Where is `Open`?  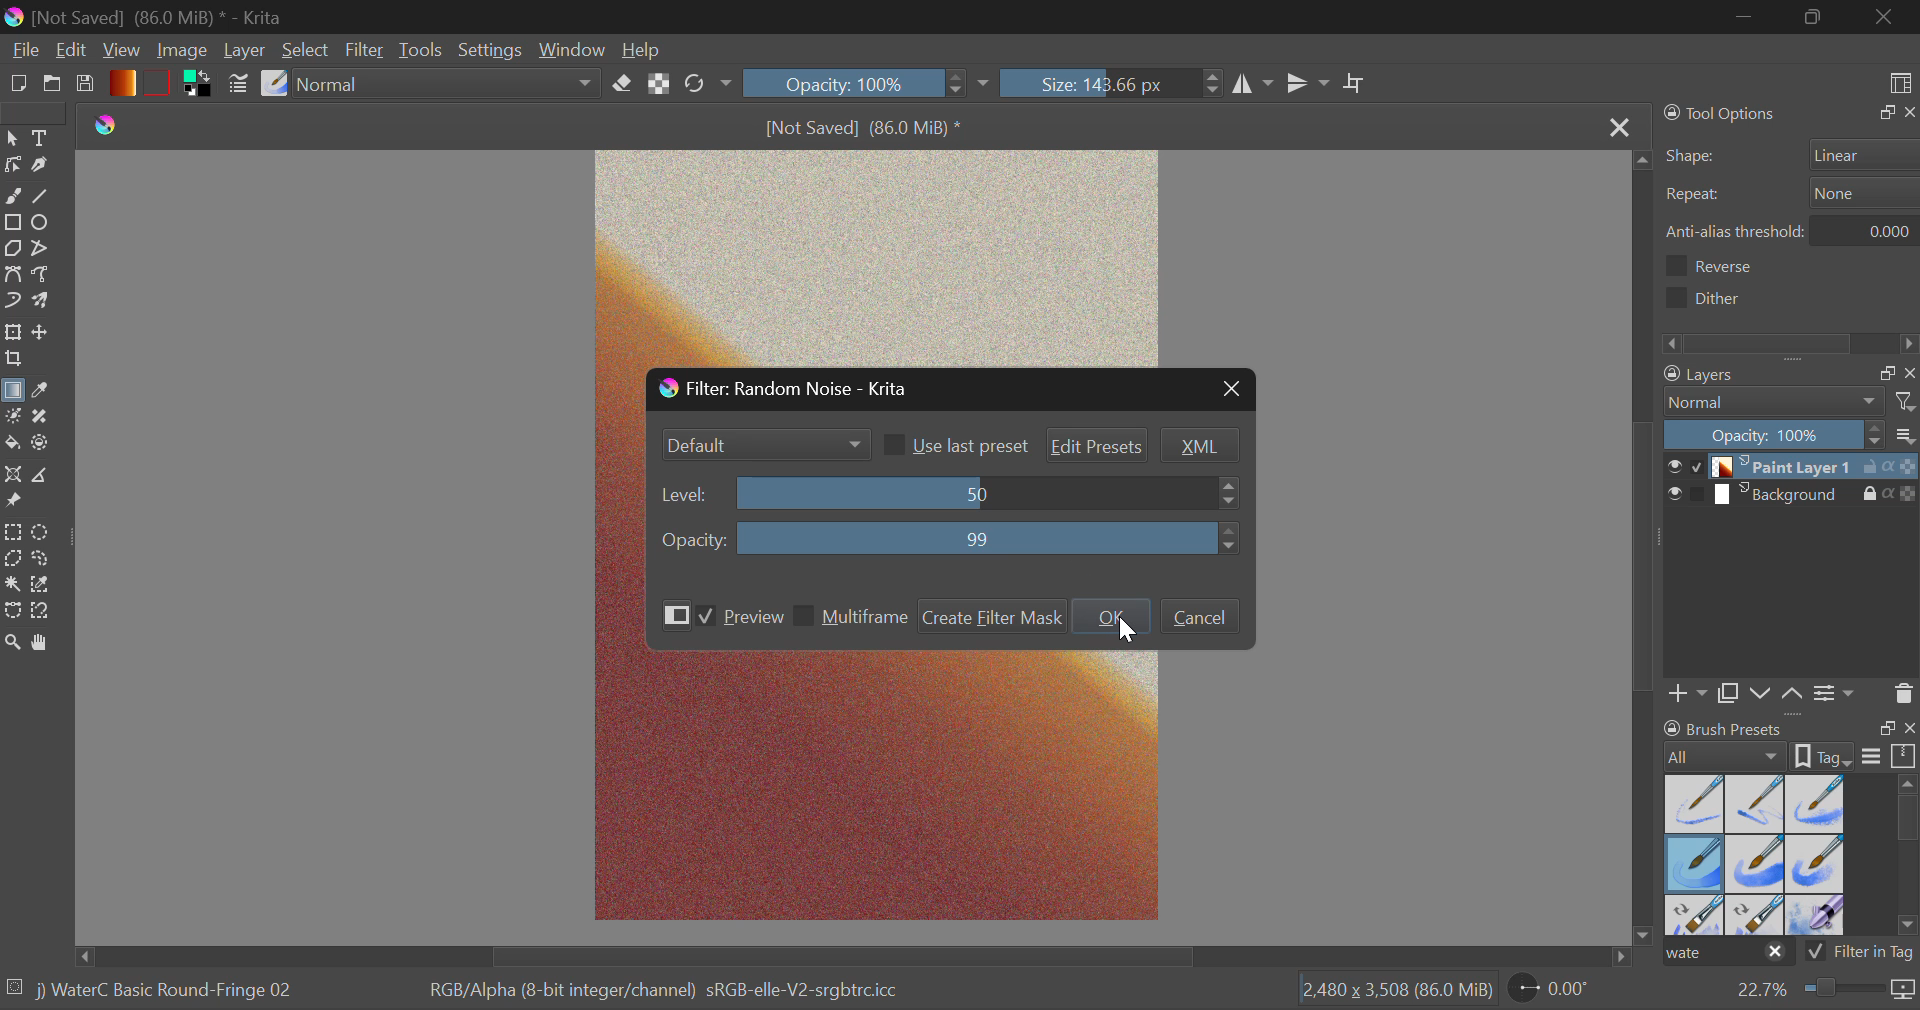 Open is located at coordinates (52, 84).